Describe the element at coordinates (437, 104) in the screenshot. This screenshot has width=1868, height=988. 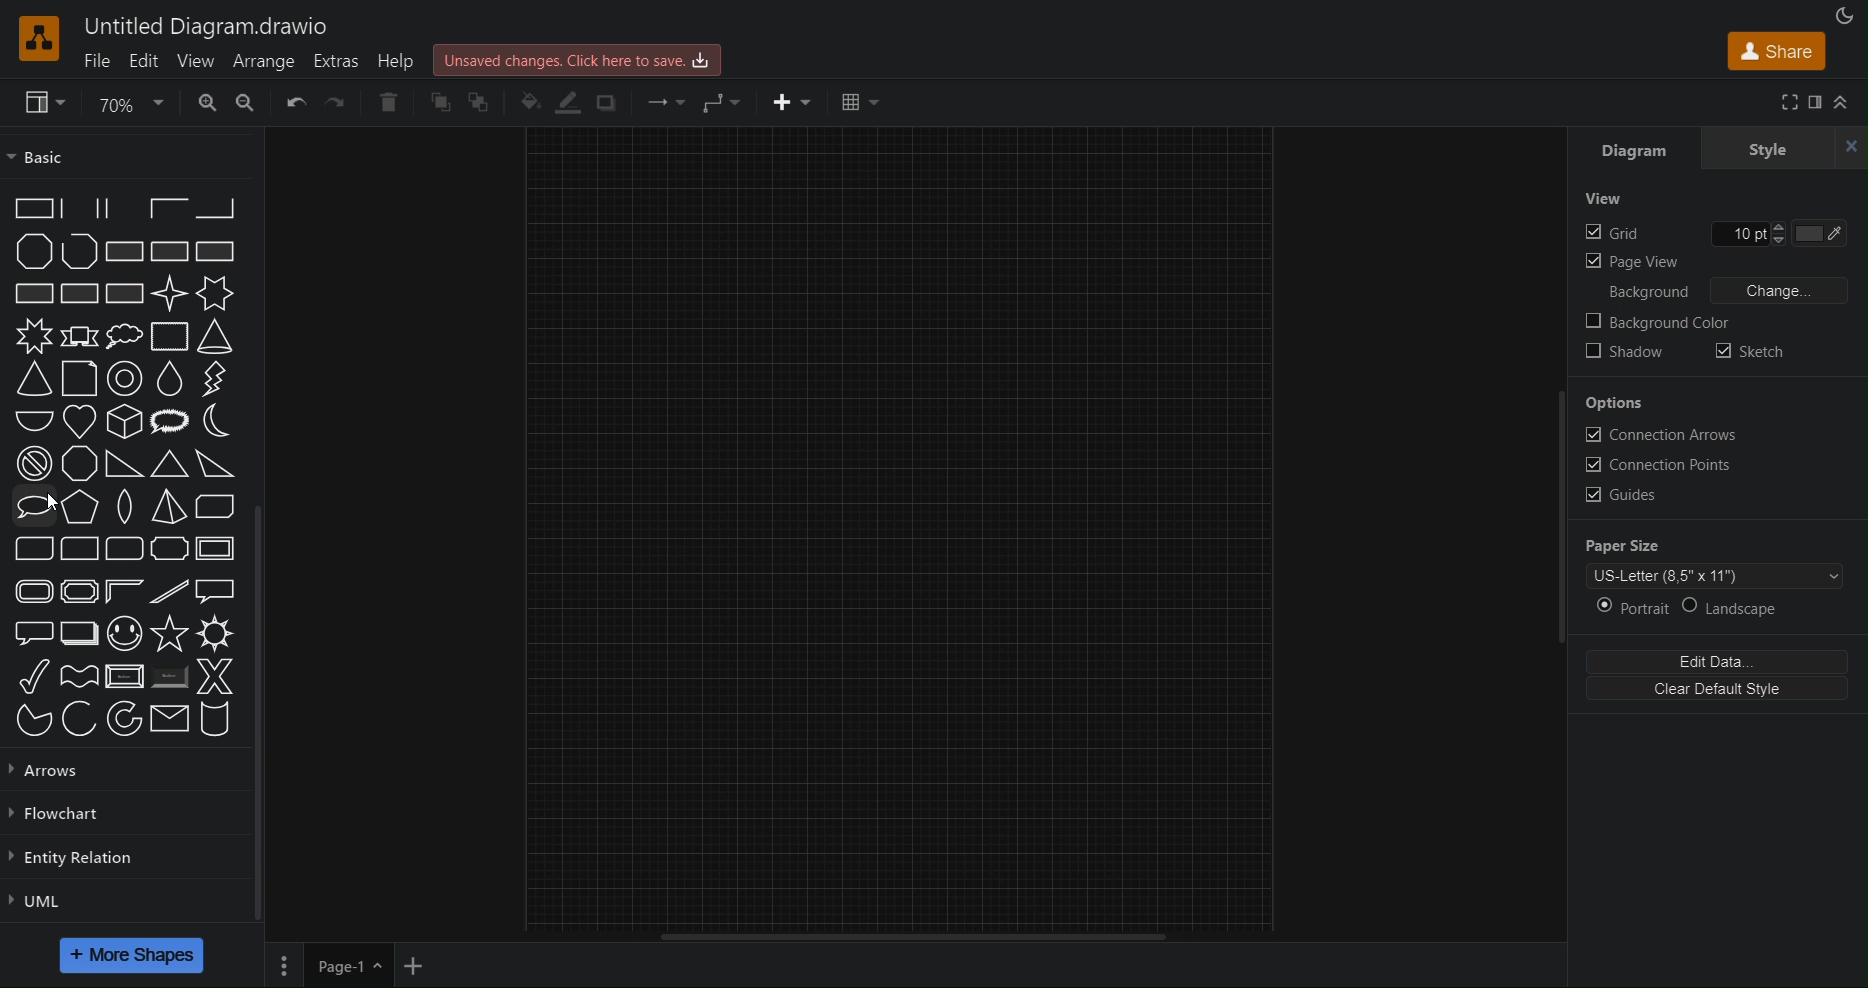
I see `Bring Forward` at that location.